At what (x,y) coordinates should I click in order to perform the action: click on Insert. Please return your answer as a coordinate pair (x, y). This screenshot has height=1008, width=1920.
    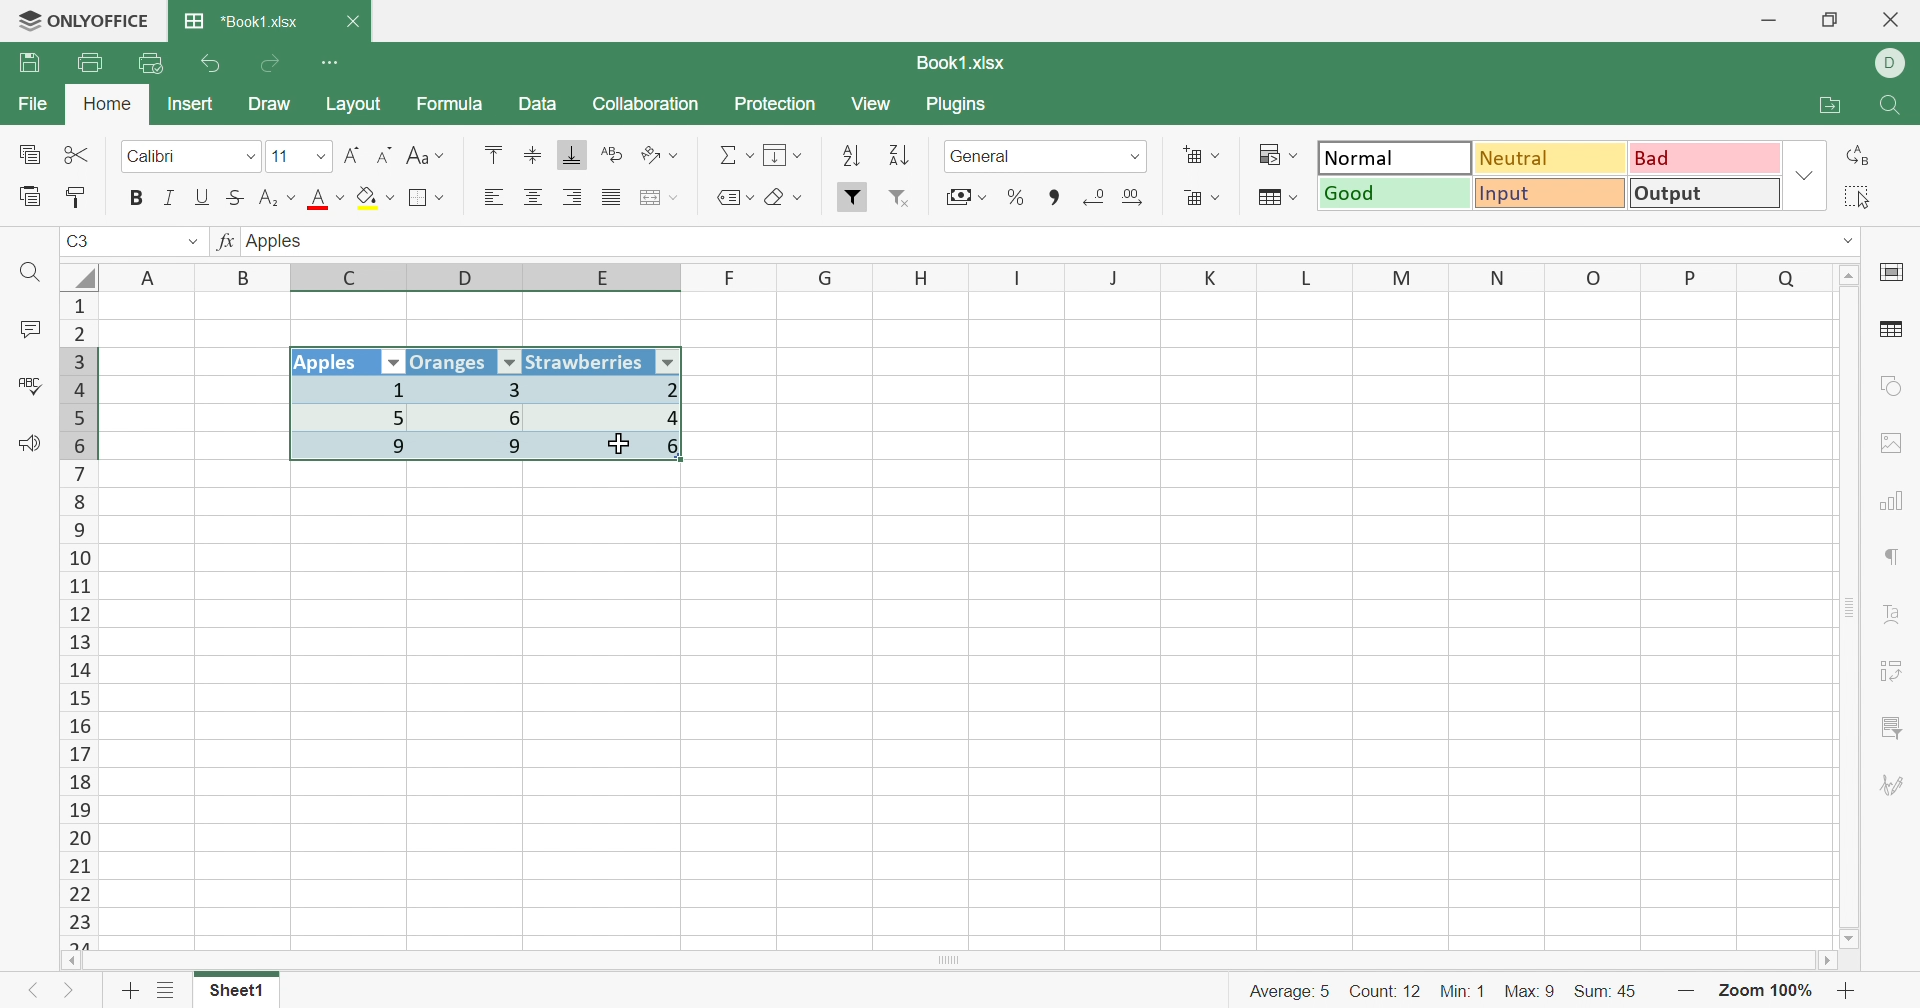
    Looking at the image, I should click on (191, 103).